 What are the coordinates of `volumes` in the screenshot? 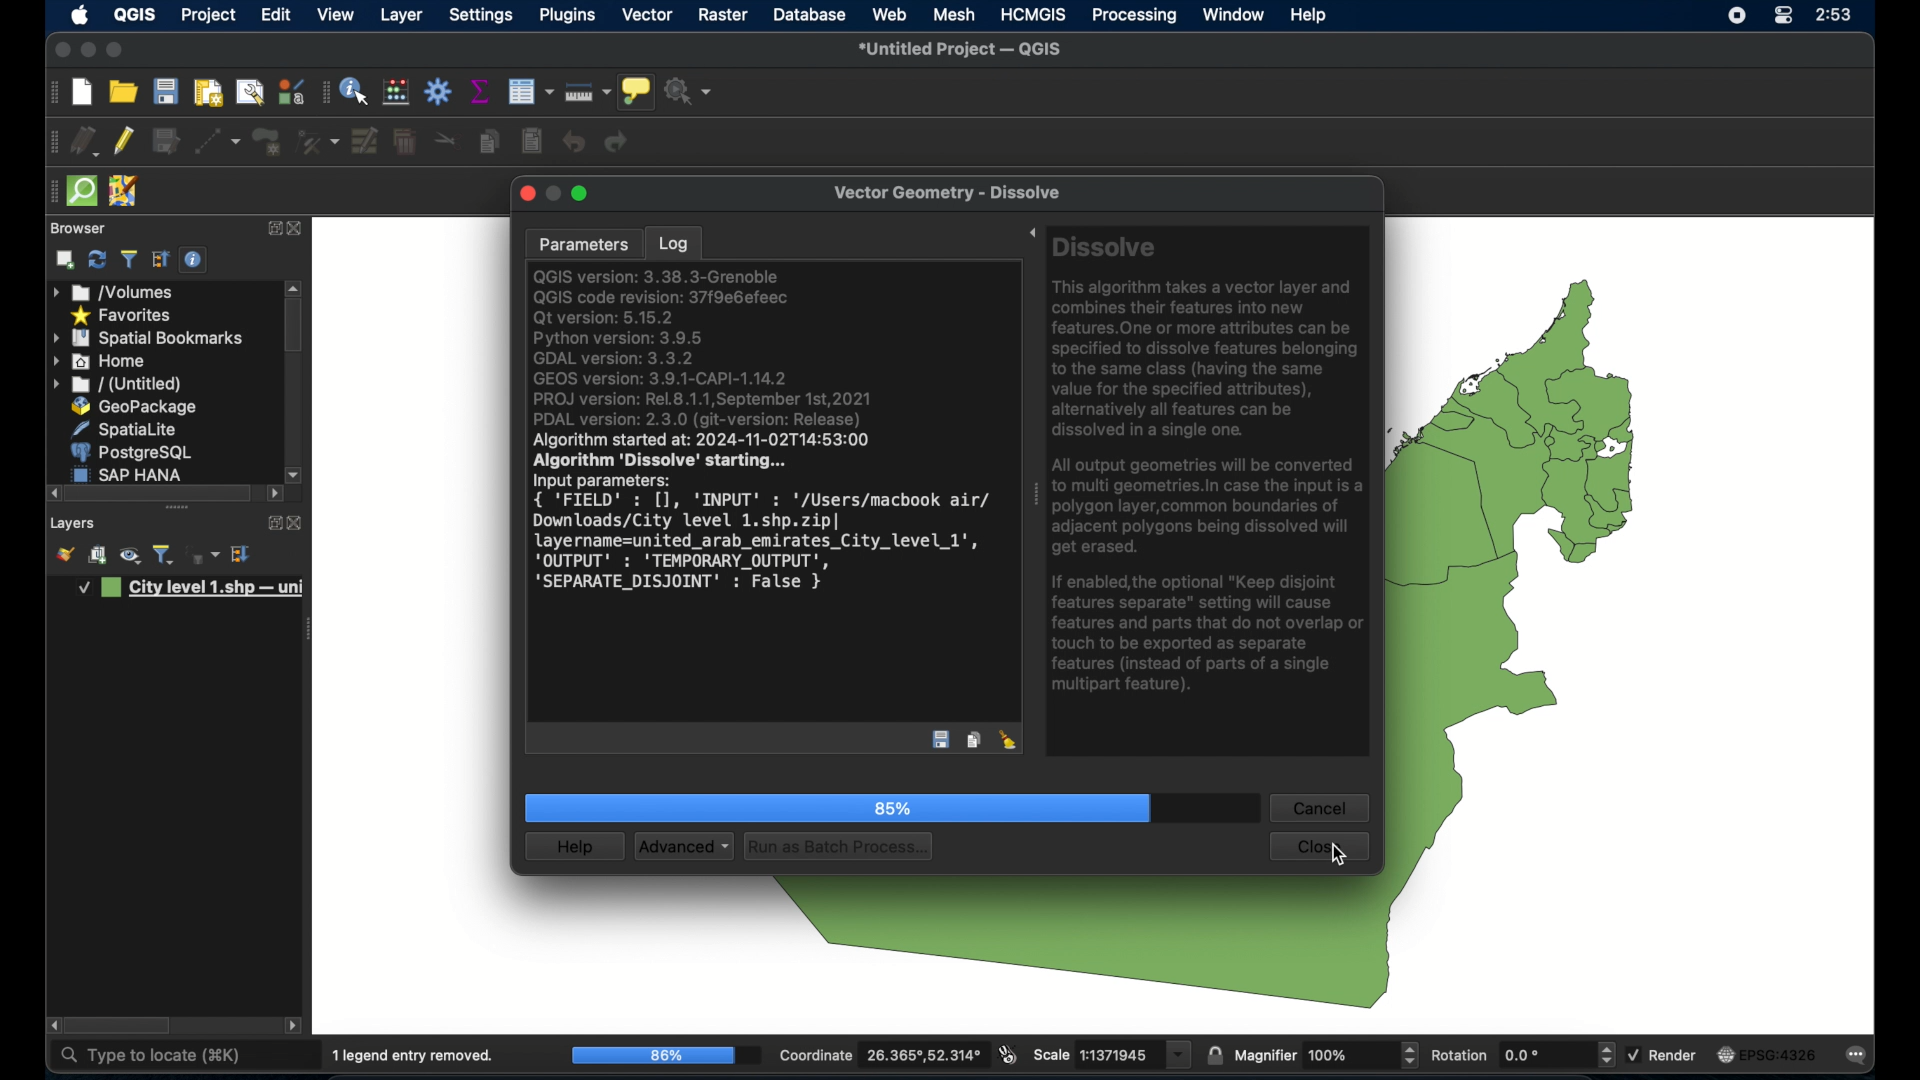 It's located at (114, 291).